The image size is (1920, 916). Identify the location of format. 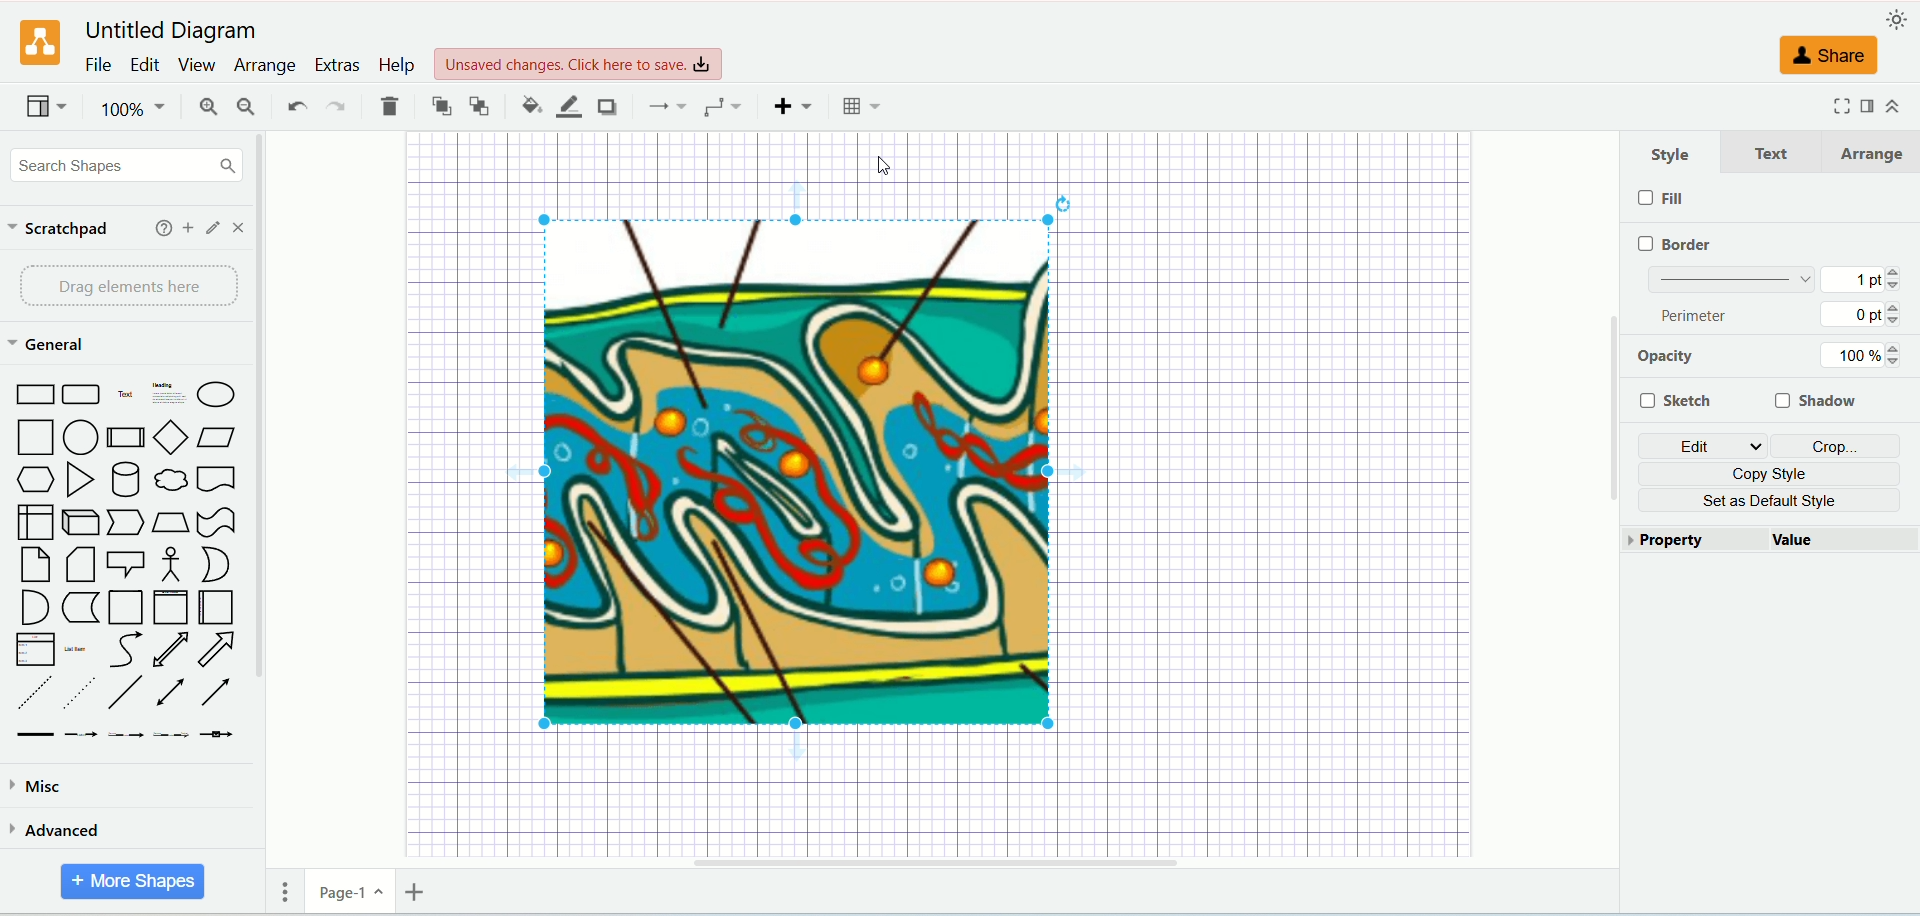
(1865, 105).